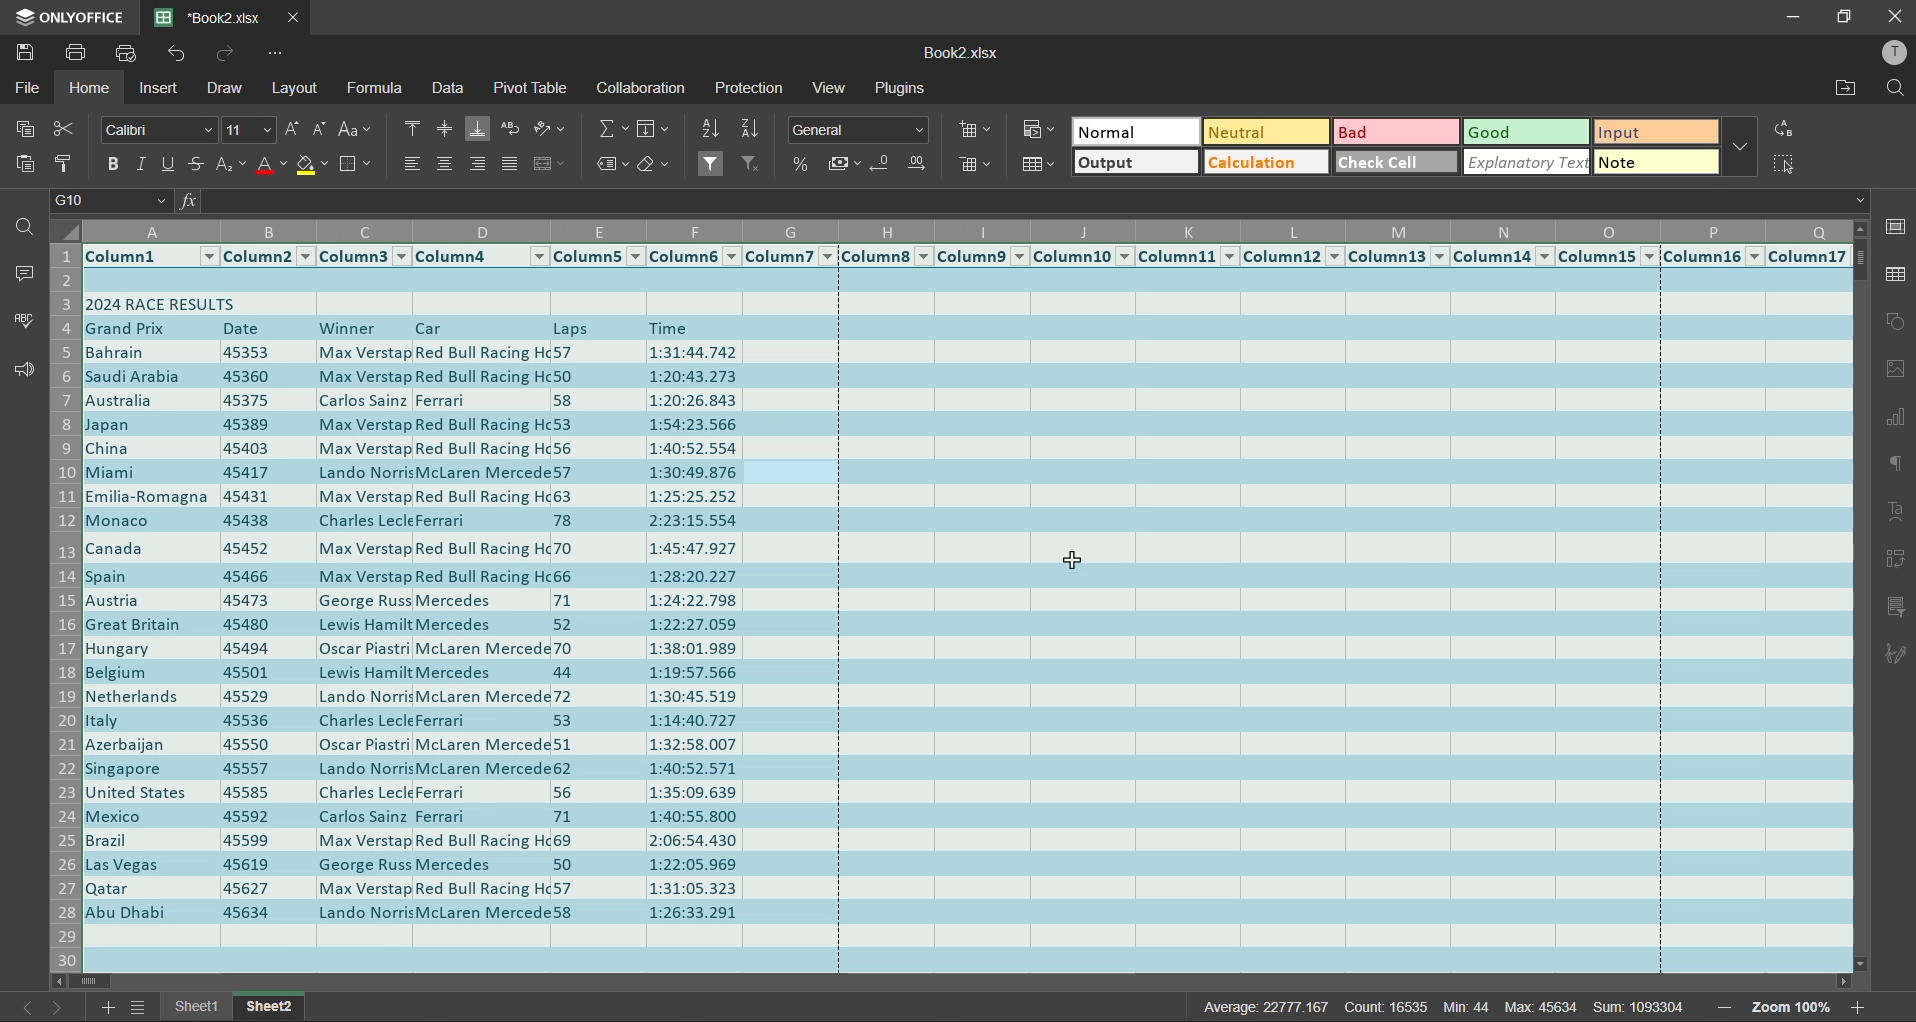 The image size is (1916, 1022). I want to click on zoom factor, so click(1792, 1009).